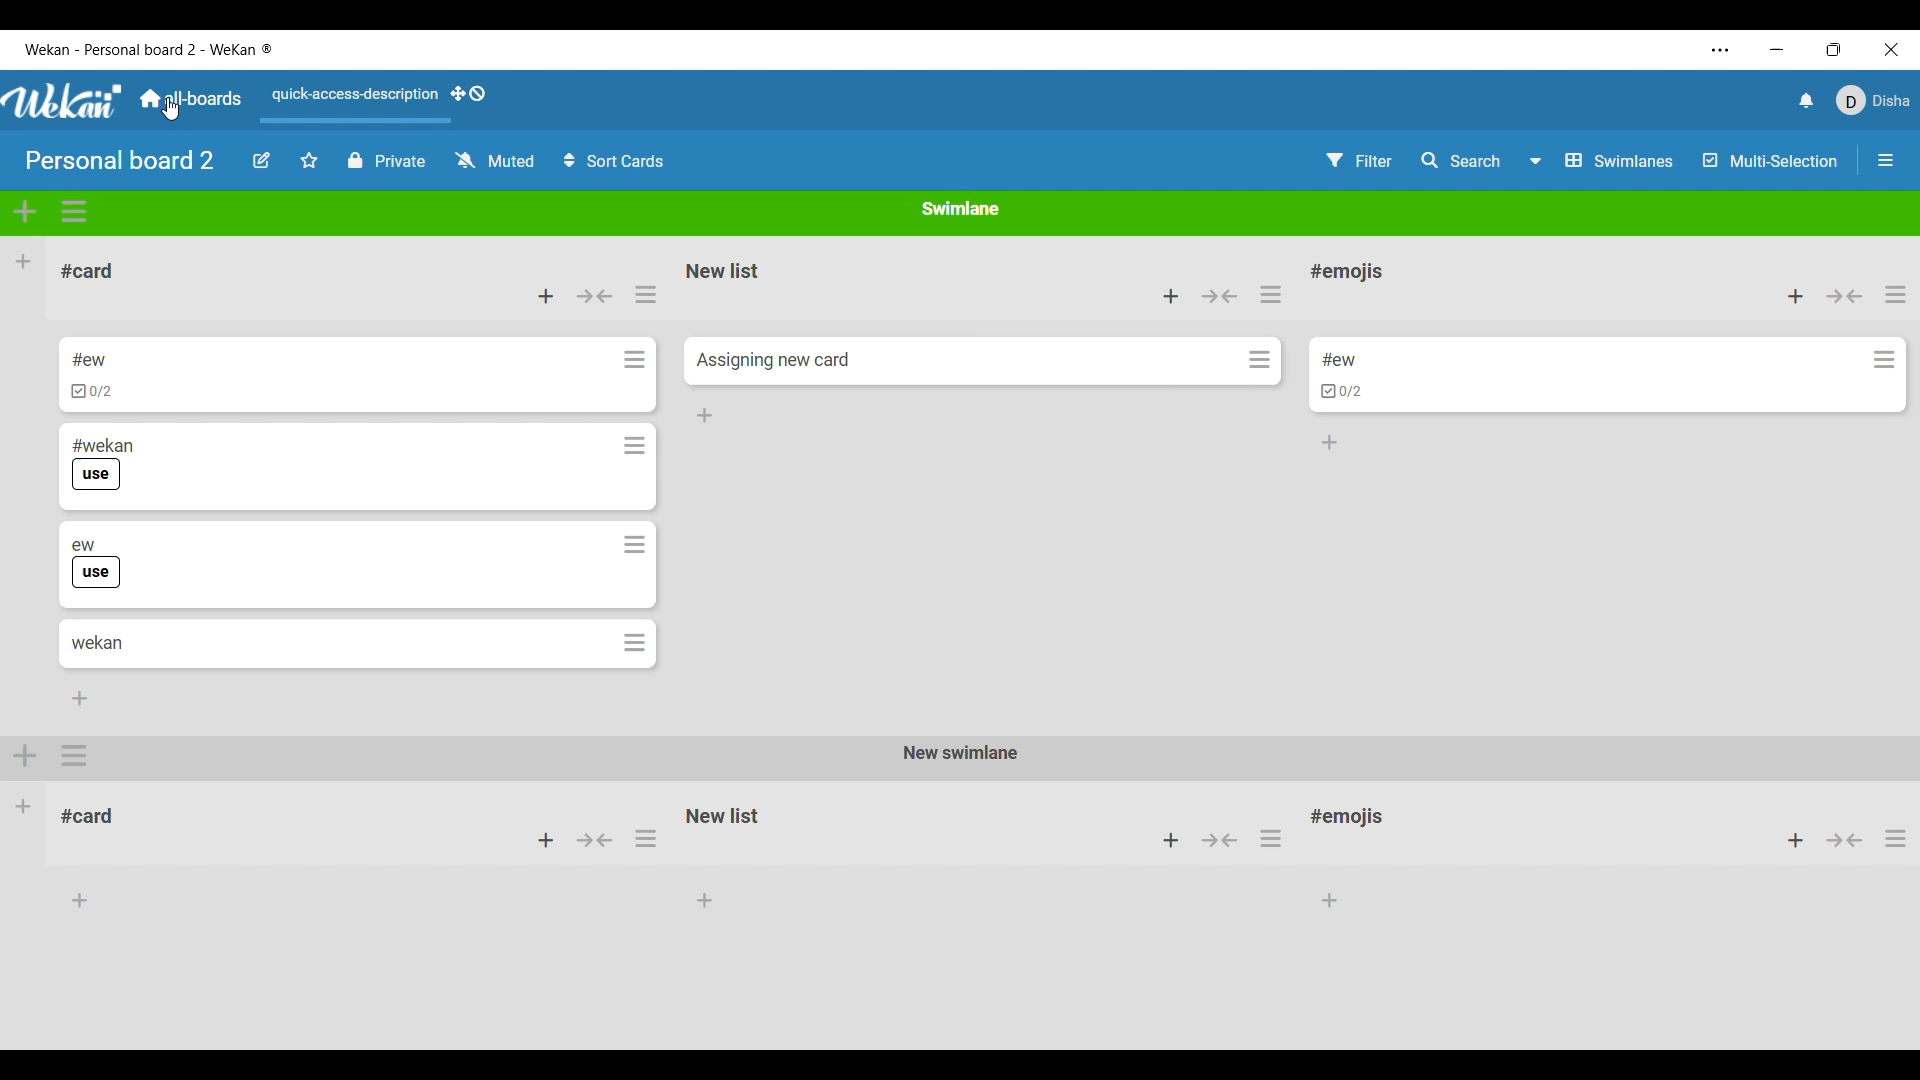  What do you see at coordinates (1892, 50) in the screenshot?
I see `Close interface` at bounding box center [1892, 50].